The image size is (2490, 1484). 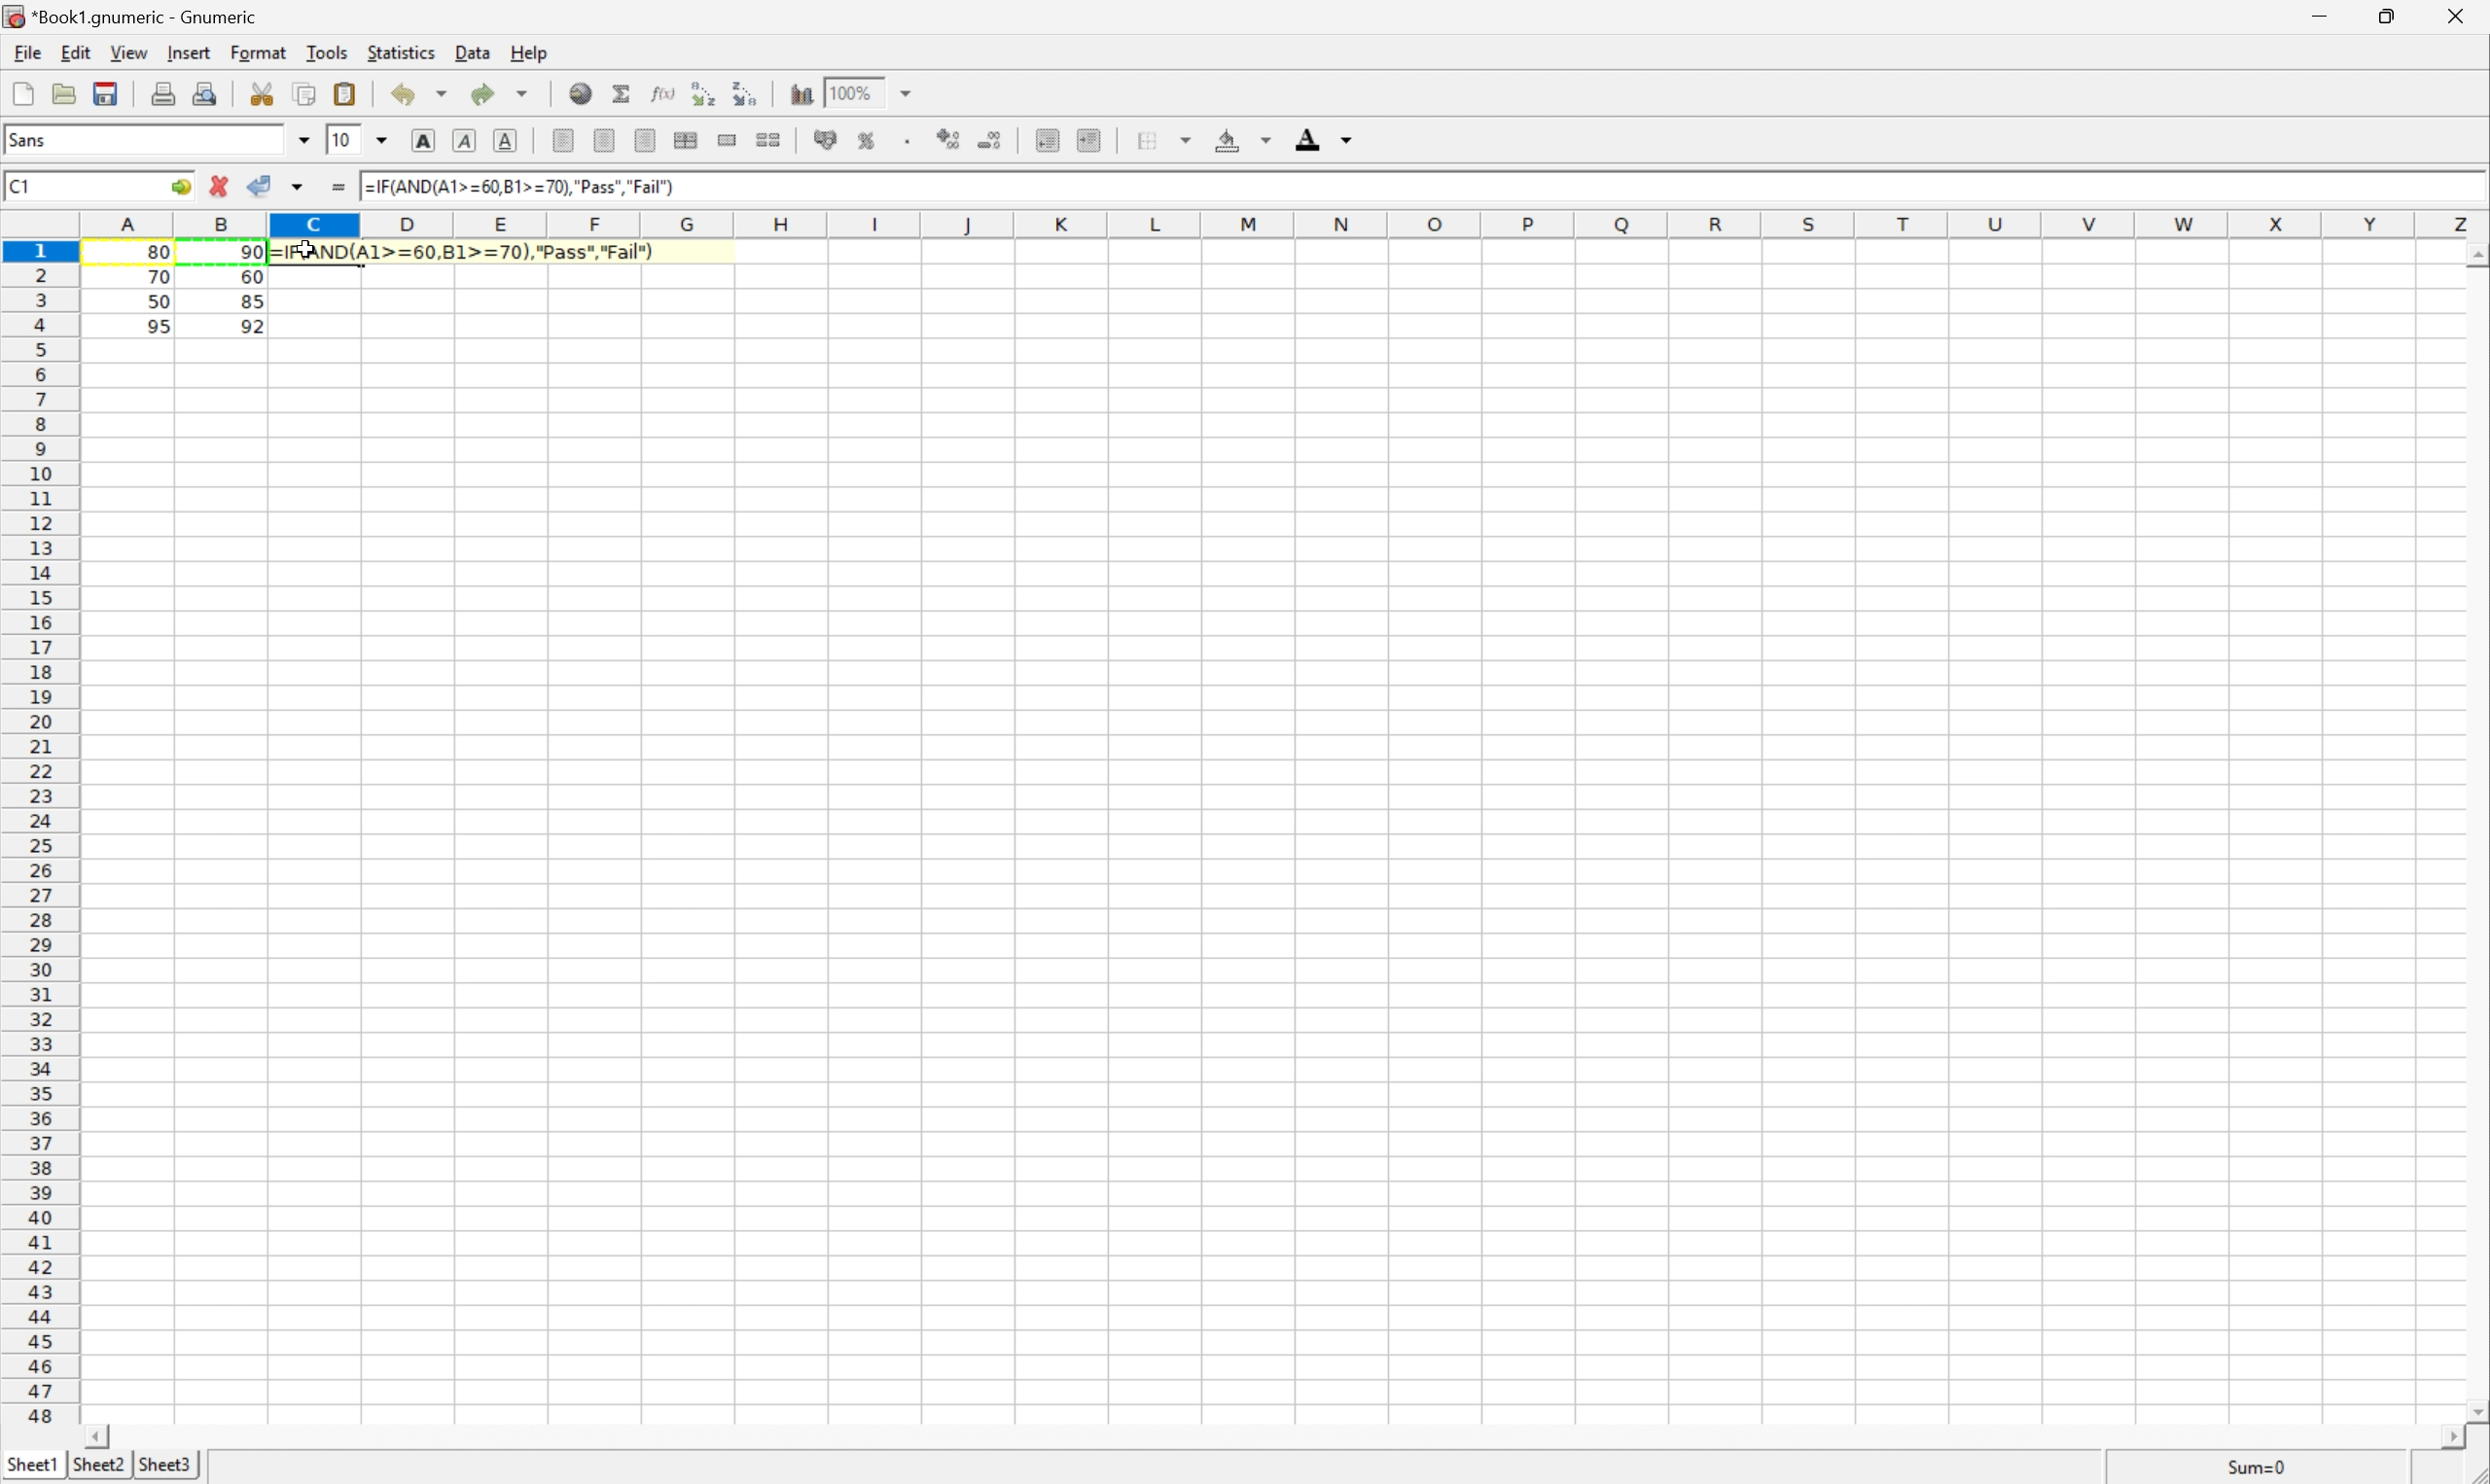 I want to click on Cancel changes, so click(x=220, y=187).